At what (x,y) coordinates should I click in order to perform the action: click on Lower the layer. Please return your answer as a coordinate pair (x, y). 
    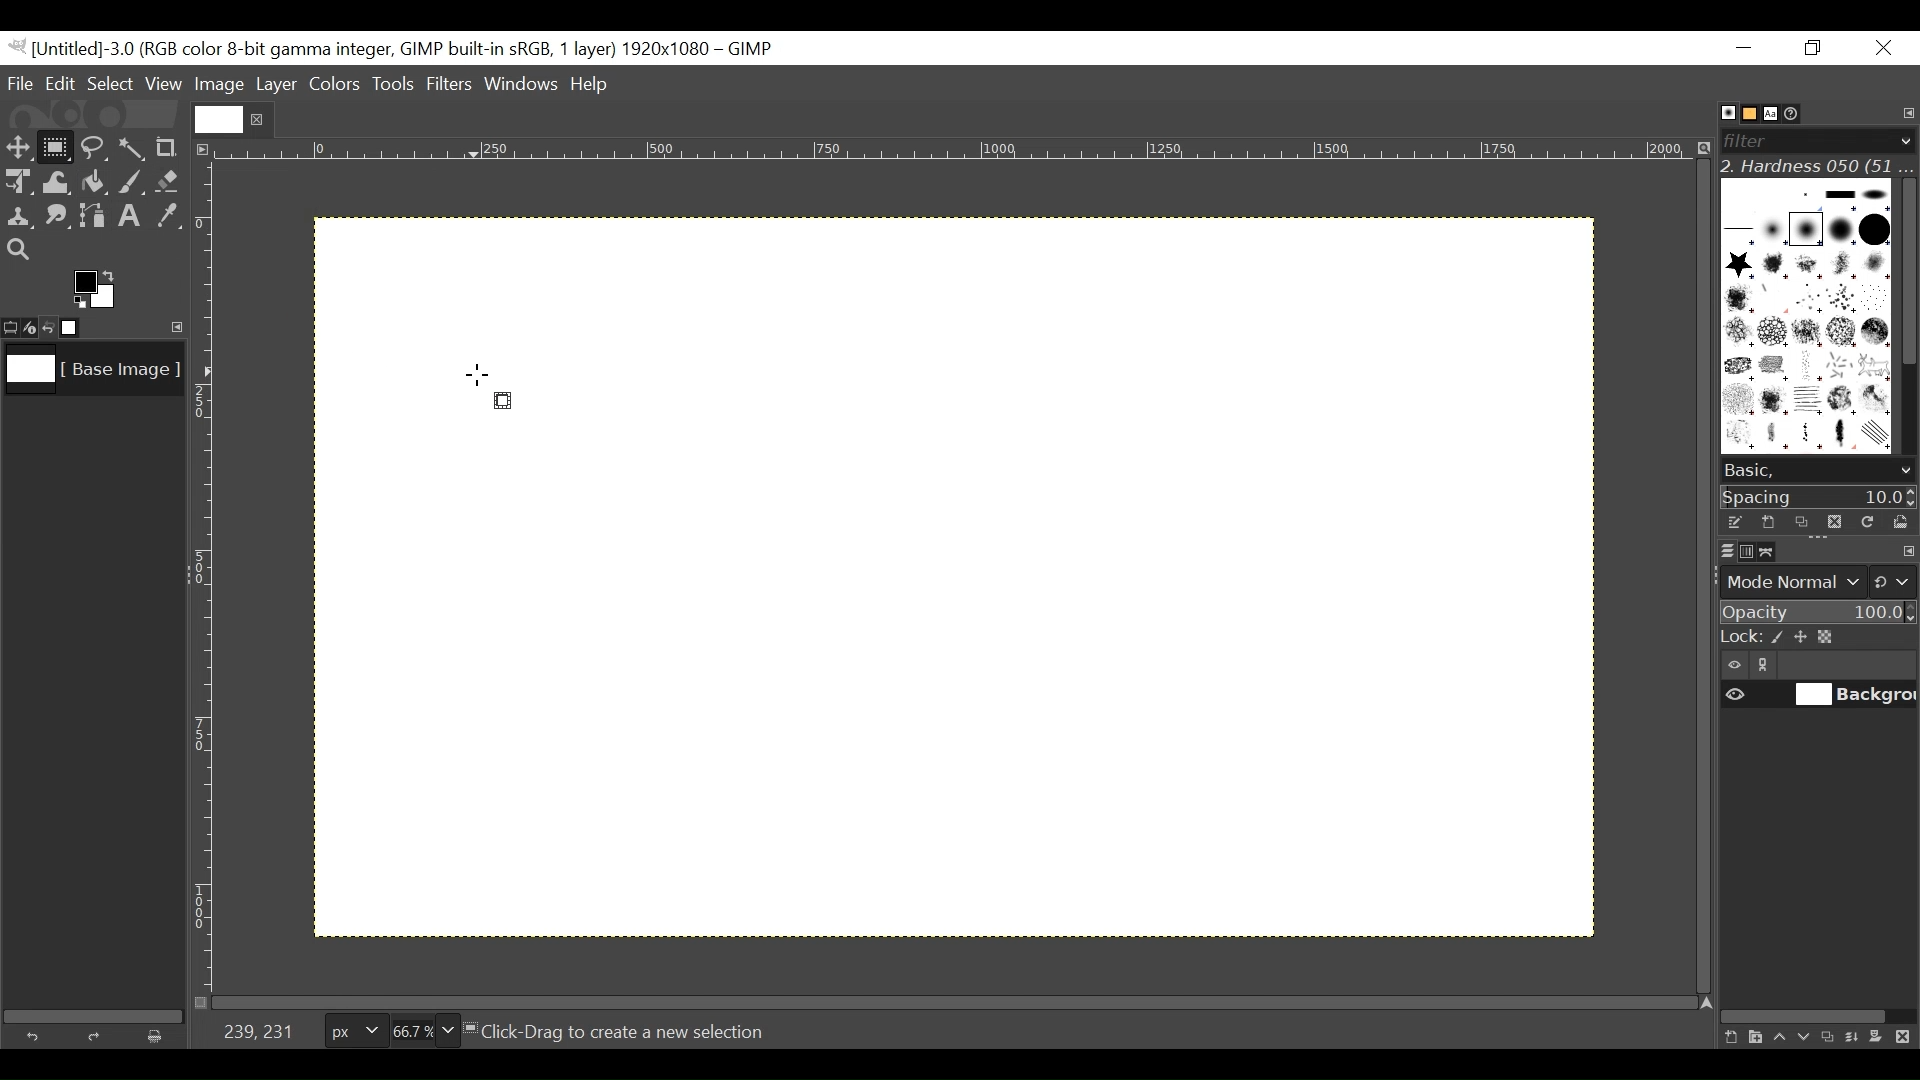
    Looking at the image, I should click on (1805, 1035).